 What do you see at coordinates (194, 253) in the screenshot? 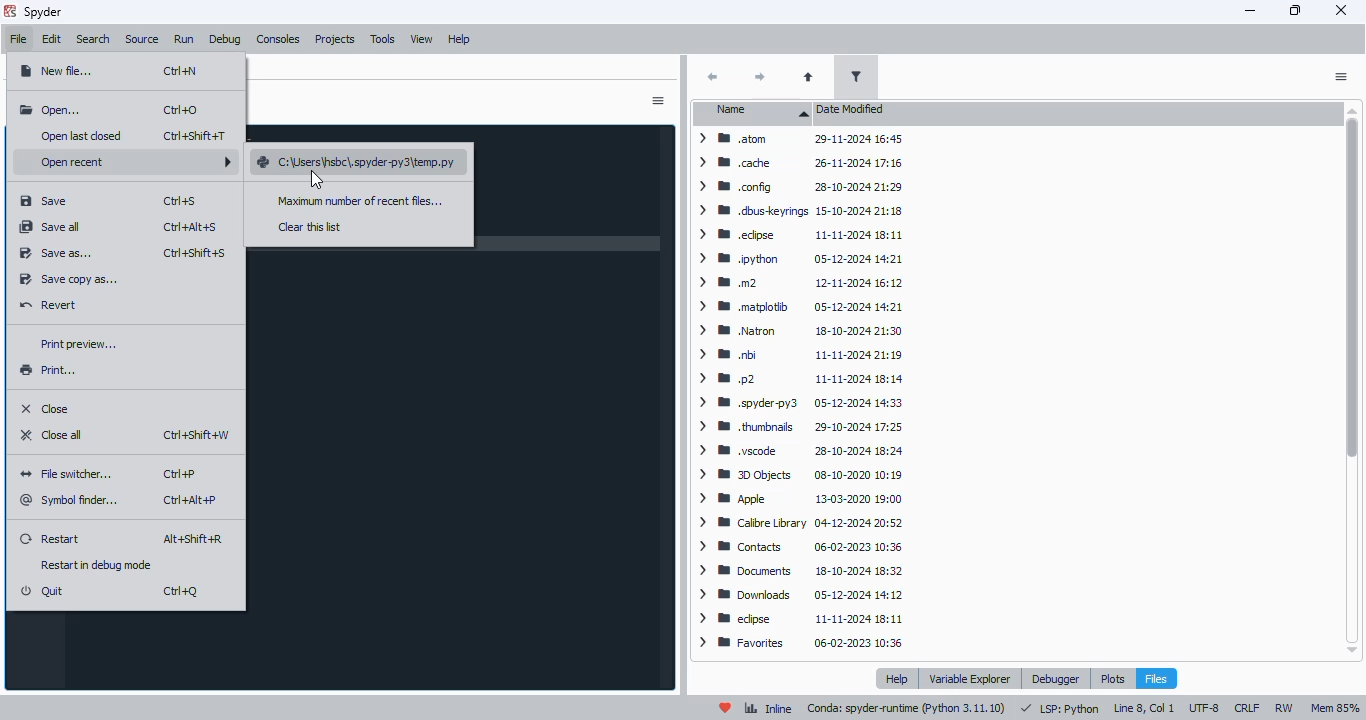
I see `shortcut for save as` at bounding box center [194, 253].